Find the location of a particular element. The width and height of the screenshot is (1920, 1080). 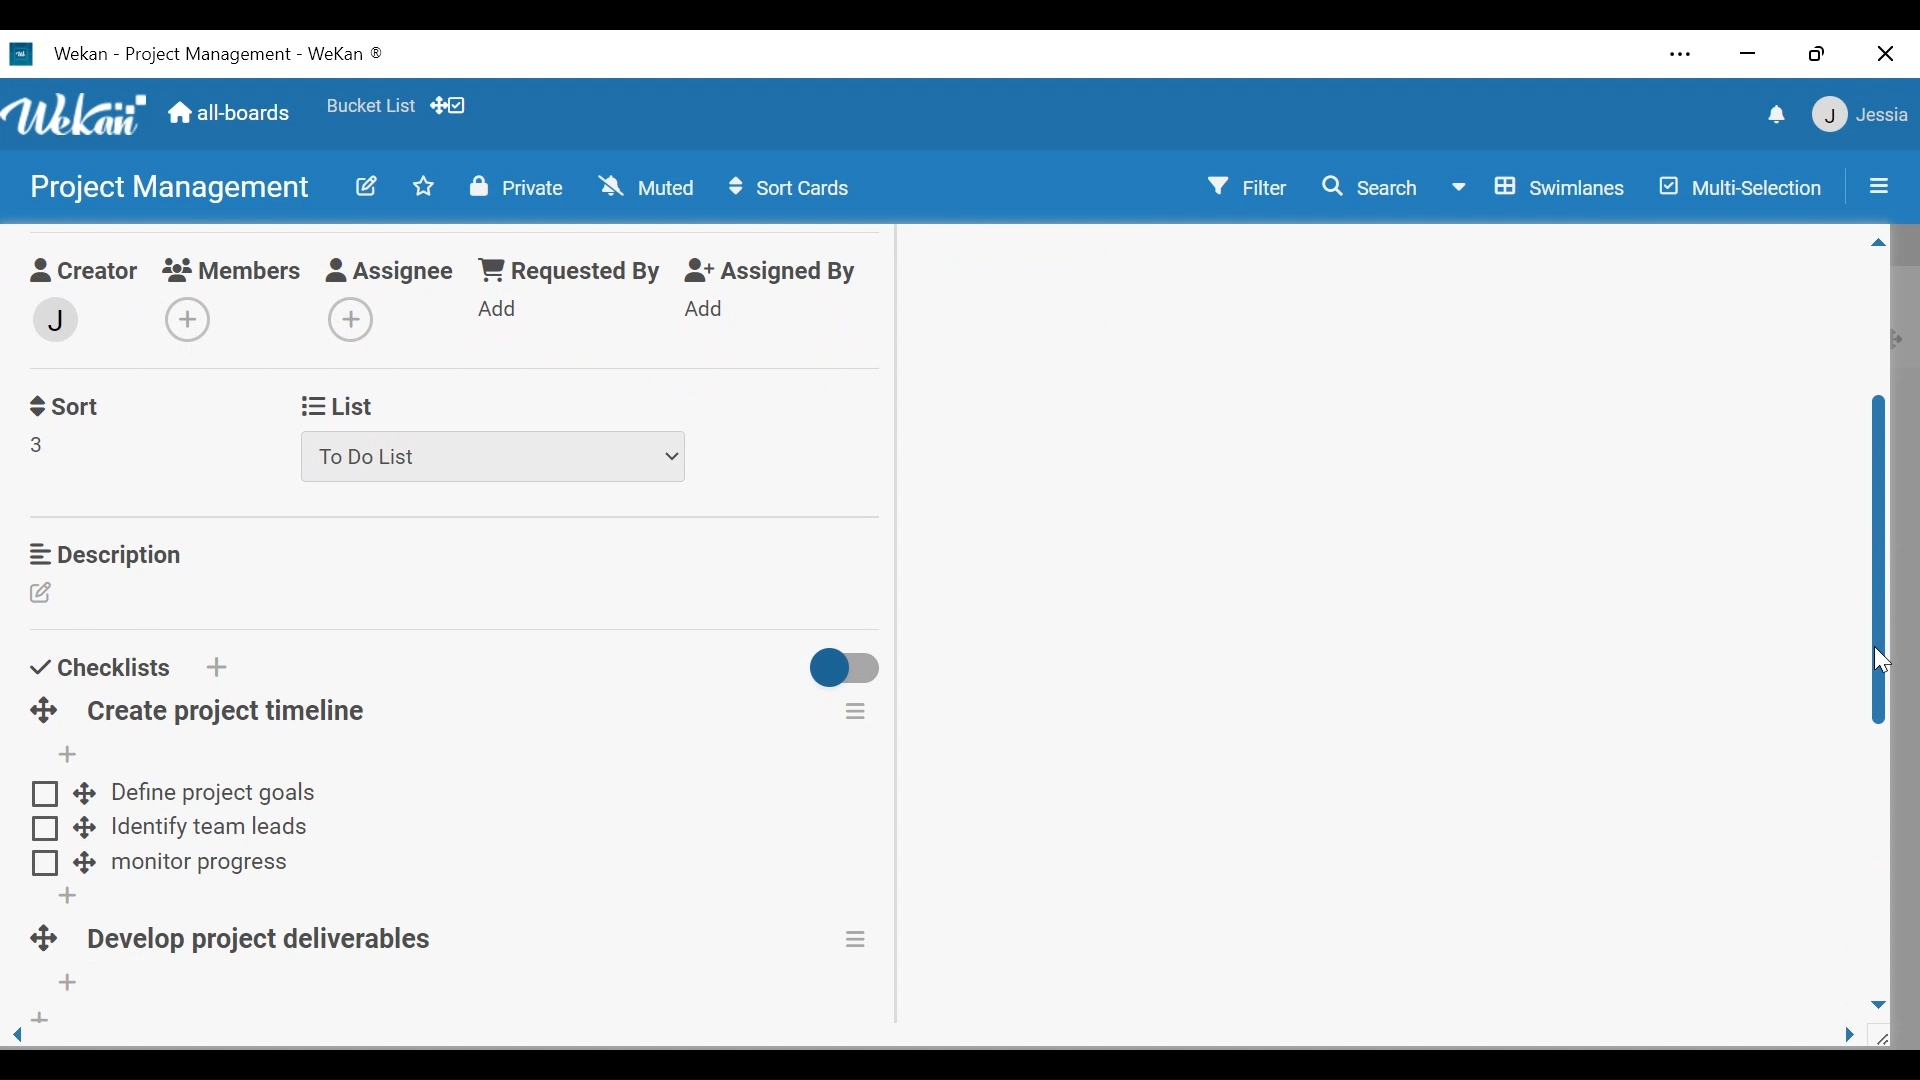

Add Assigned By is located at coordinates (705, 308).